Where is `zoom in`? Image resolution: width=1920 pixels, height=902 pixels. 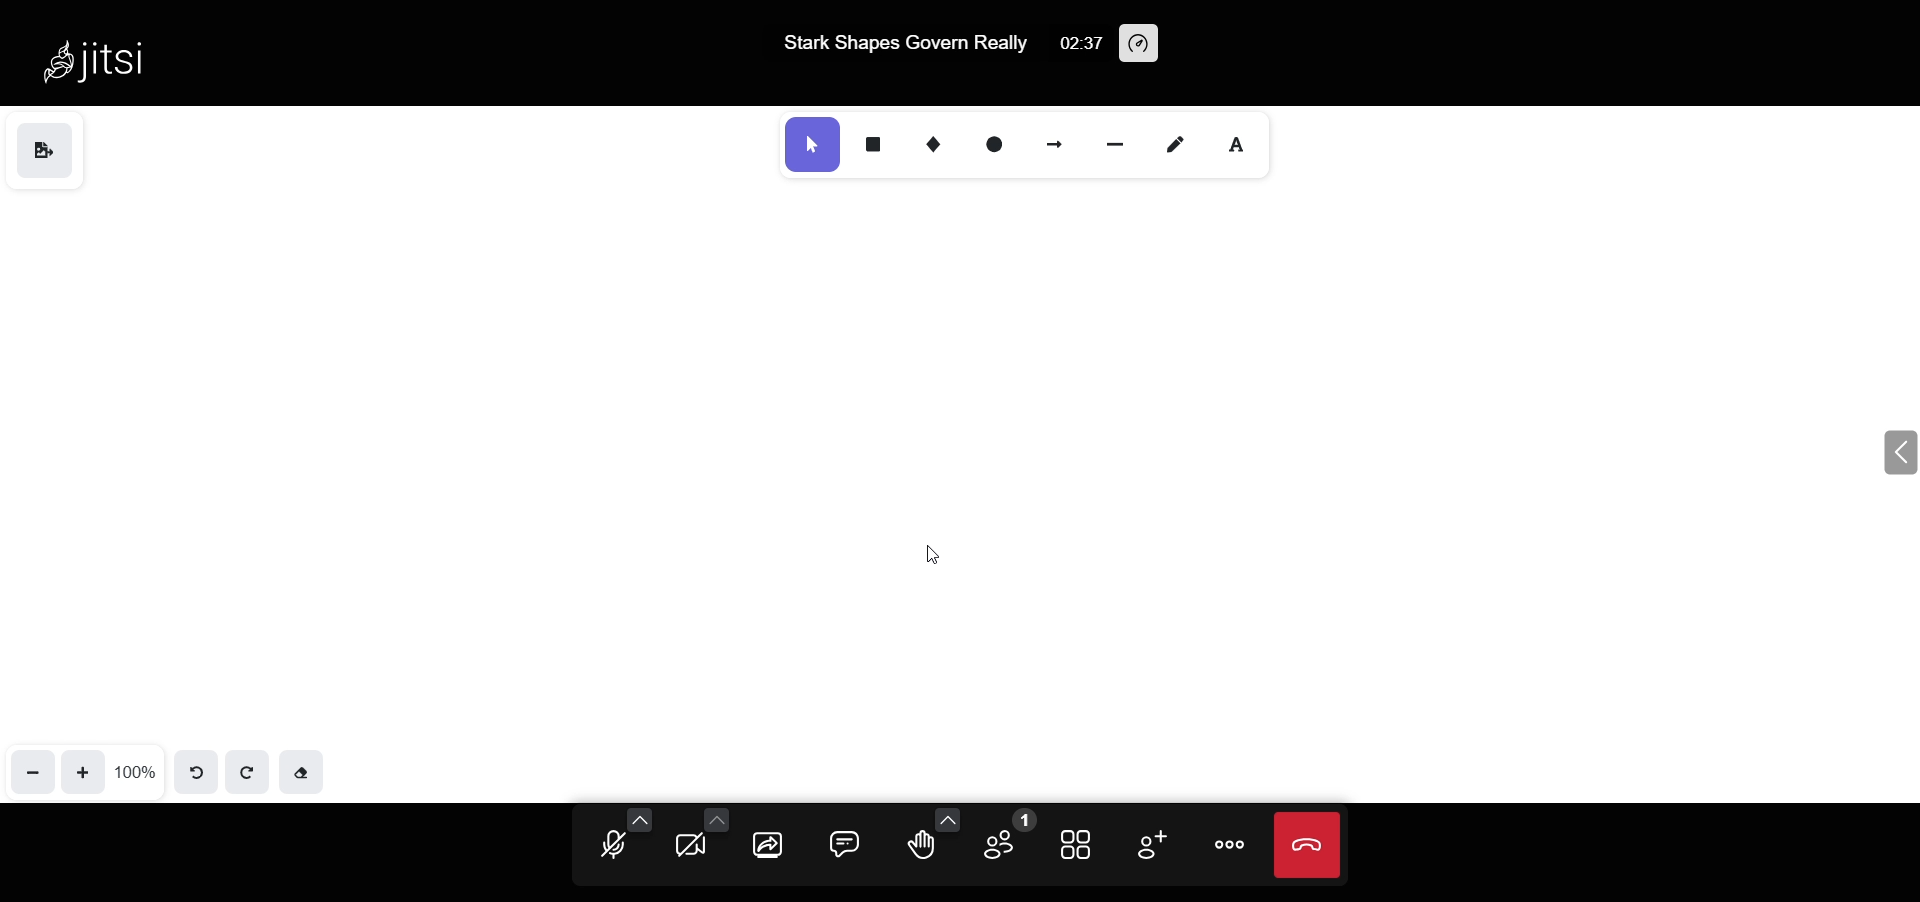
zoom in is located at coordinates (86, 770).